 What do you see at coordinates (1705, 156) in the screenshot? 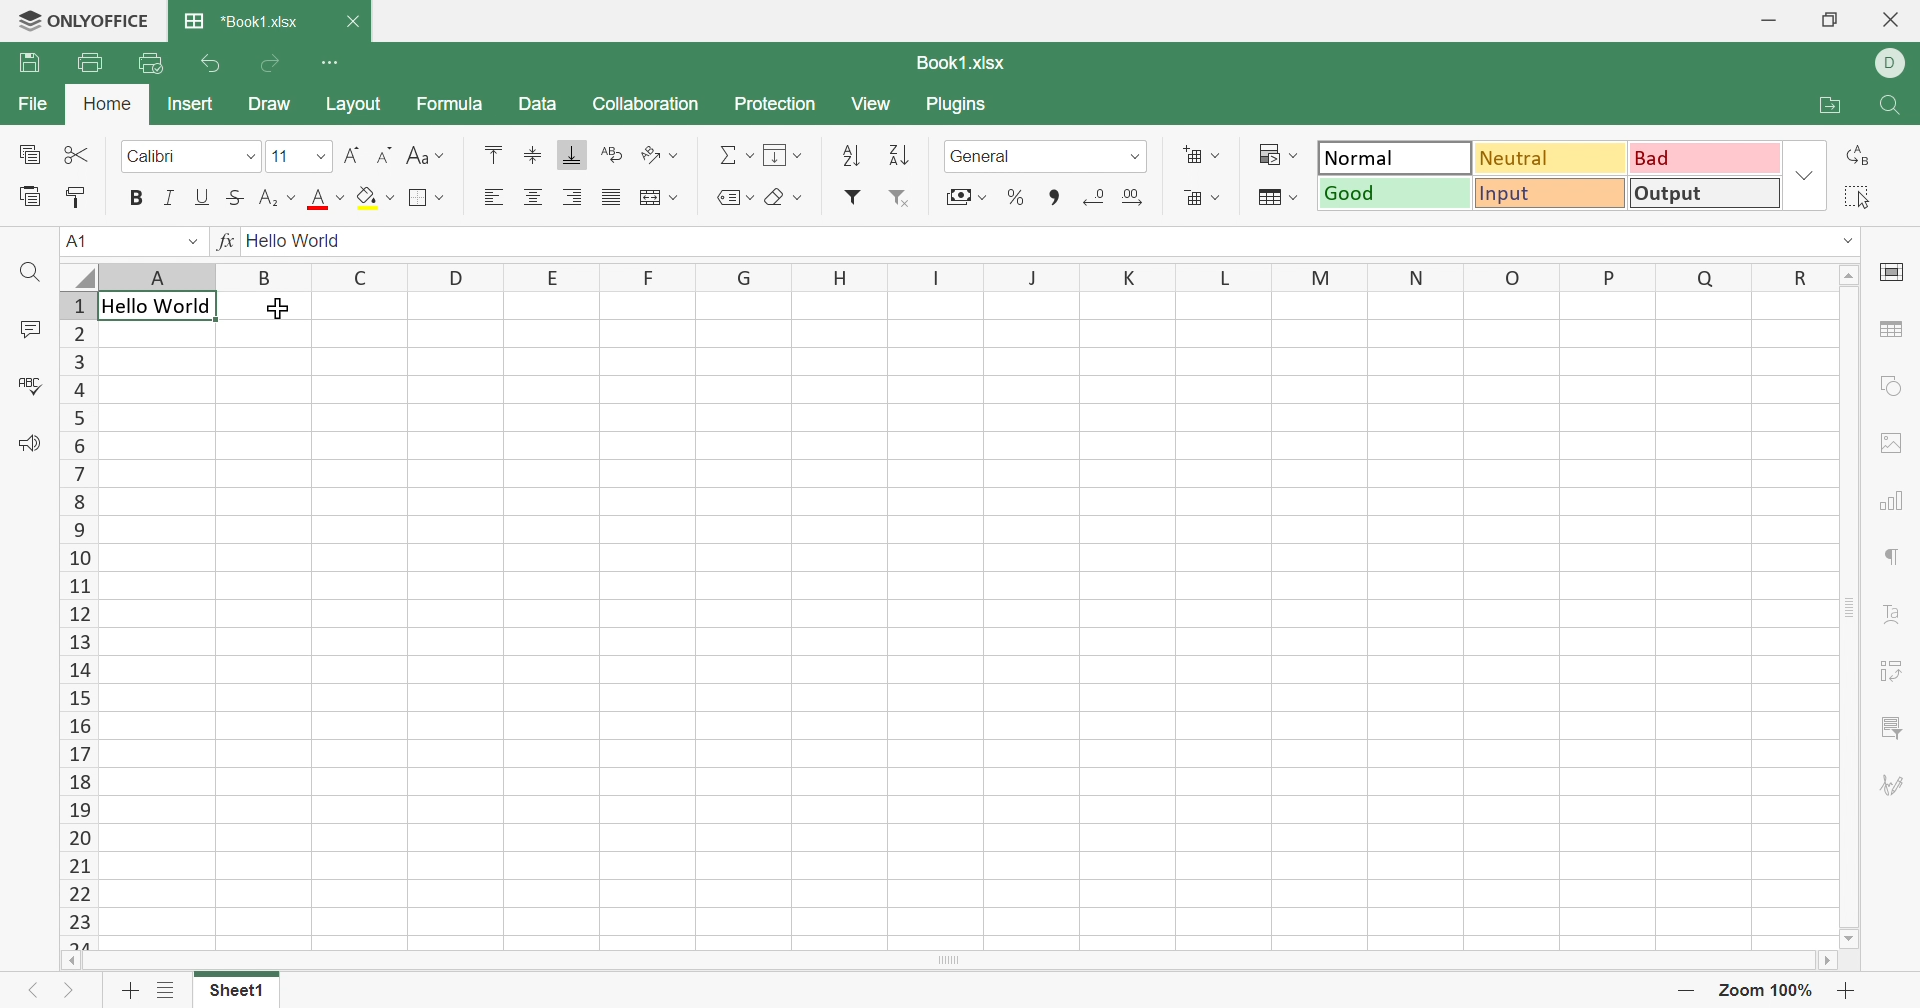
I see `Bad` at bounding box center [1705, 156].